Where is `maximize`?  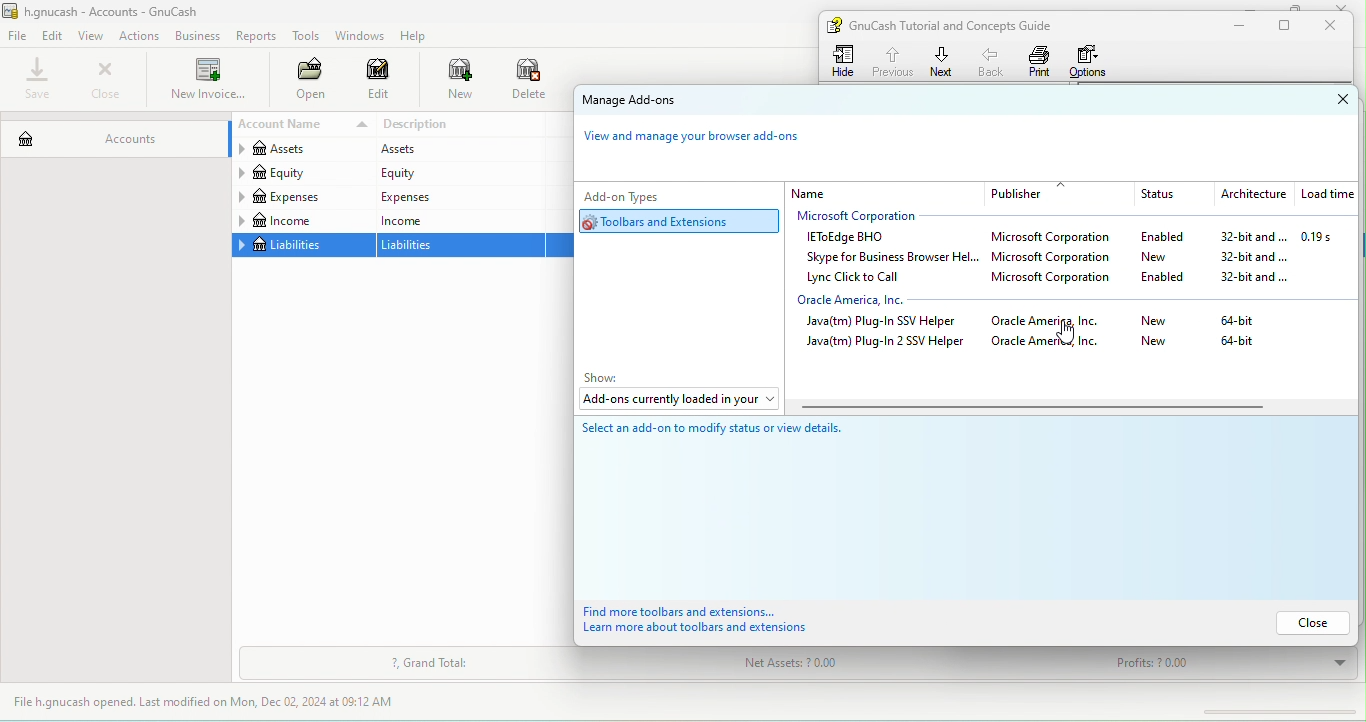
maximize is located at coordinates (1292, 7).